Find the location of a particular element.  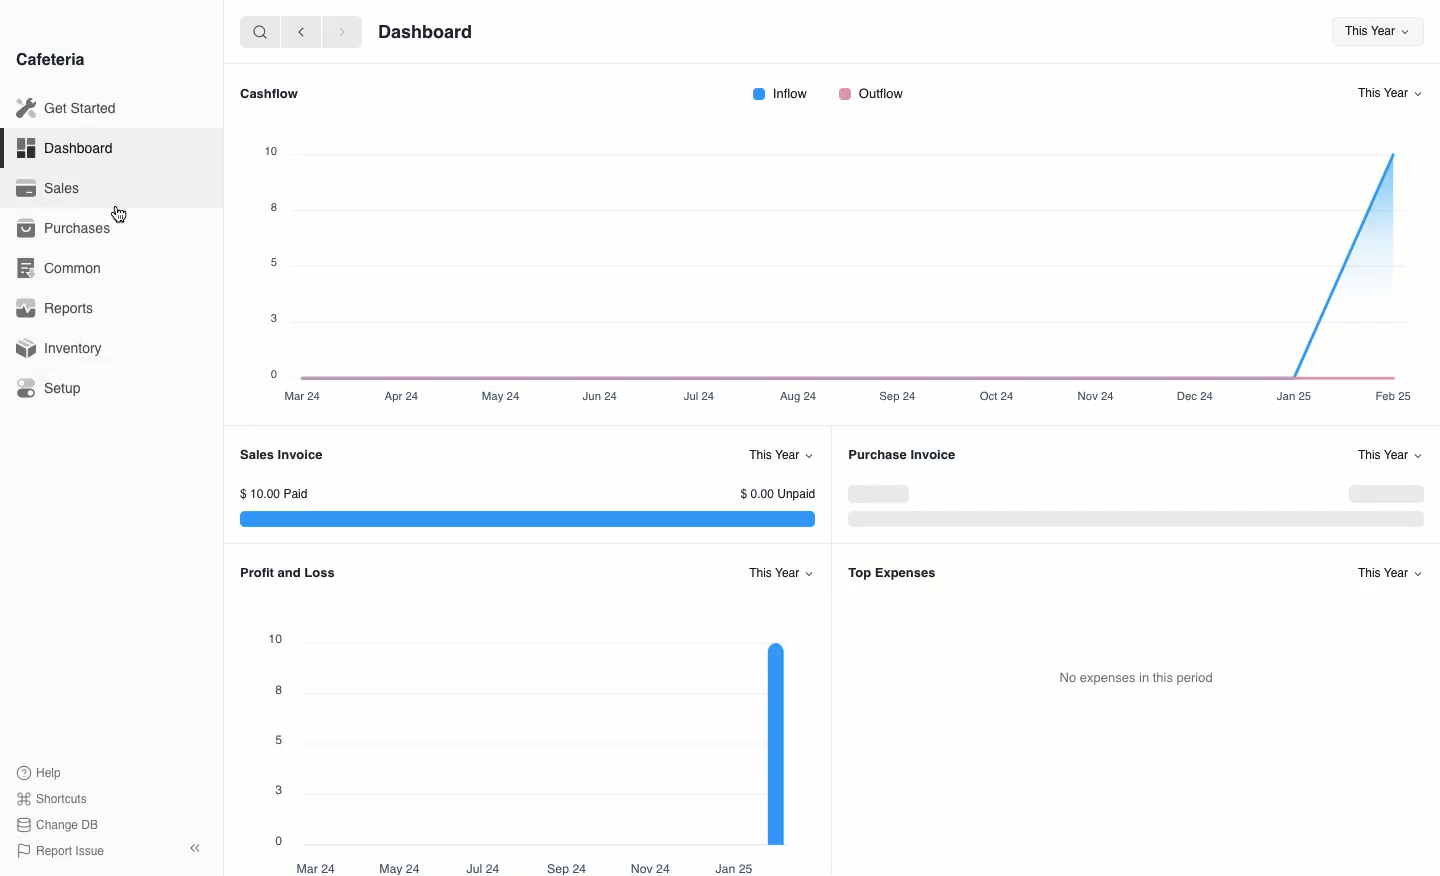

Graph is located at coordinates (561, 730).